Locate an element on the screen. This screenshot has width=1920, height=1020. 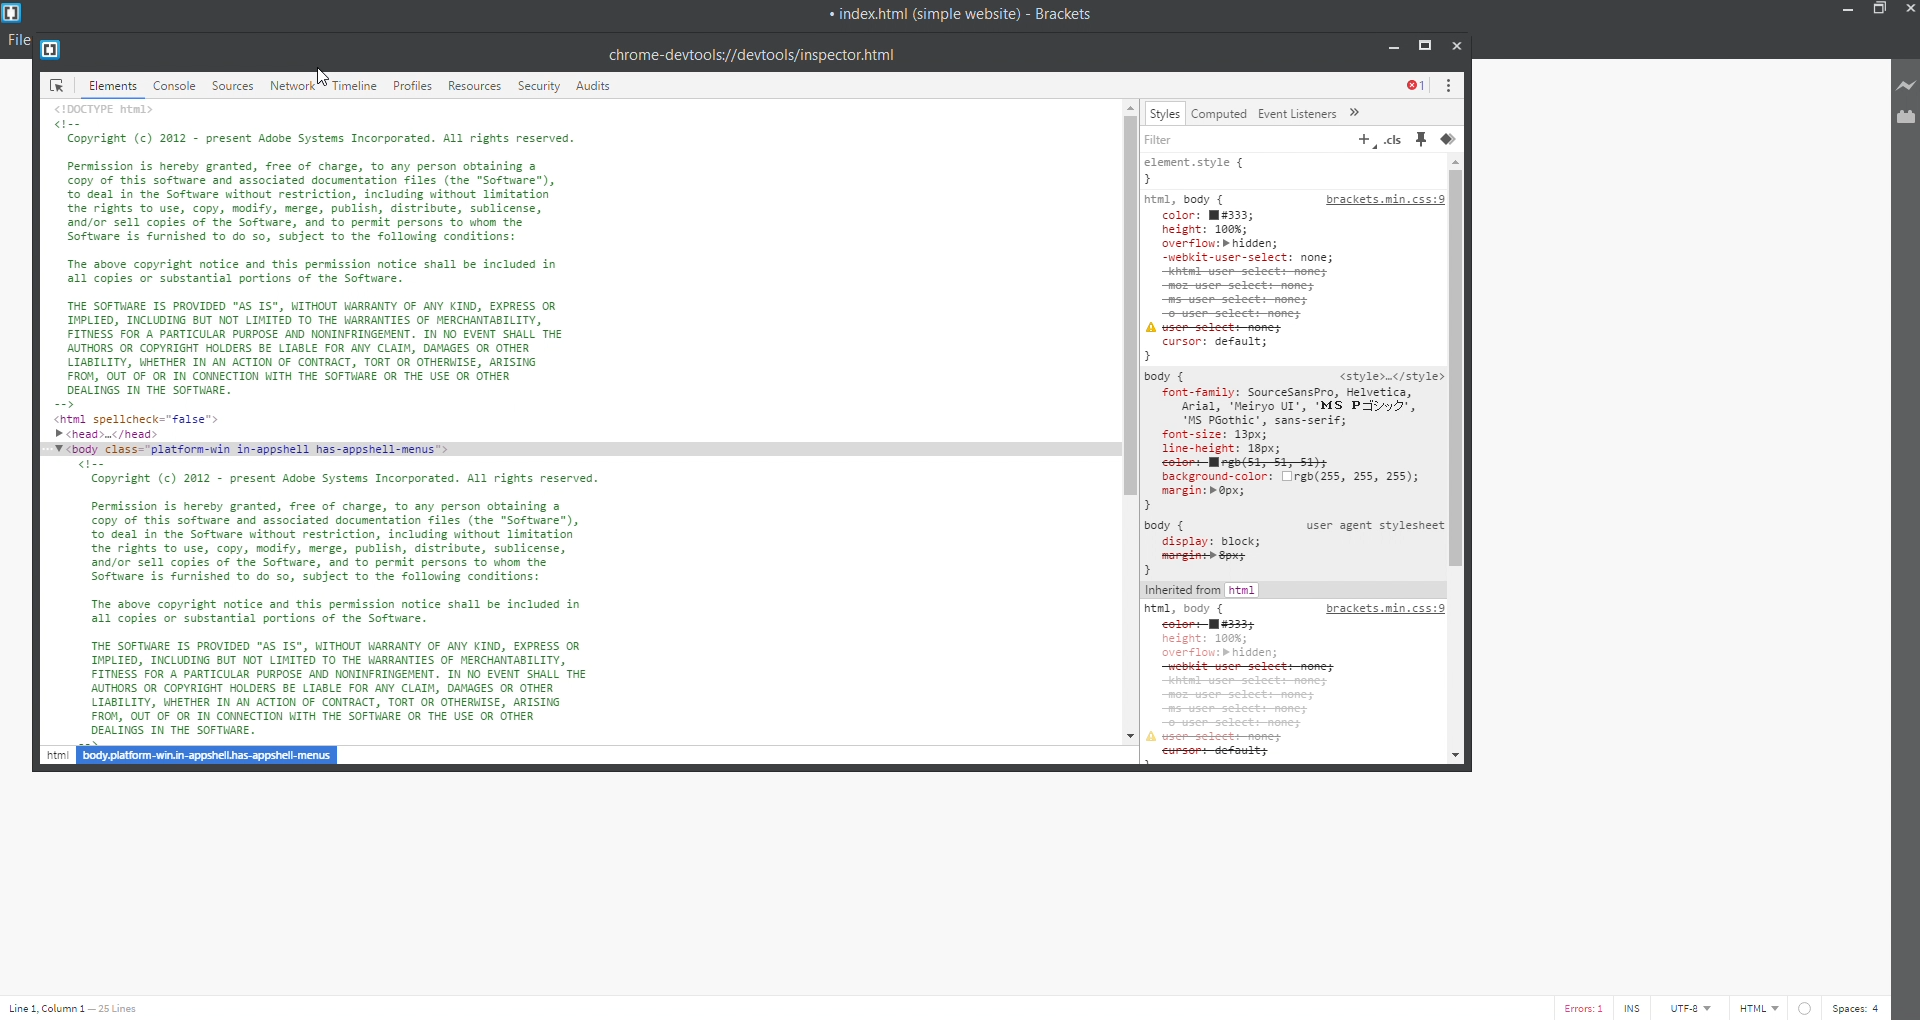
file type is located at coordinates (1757, 1009).